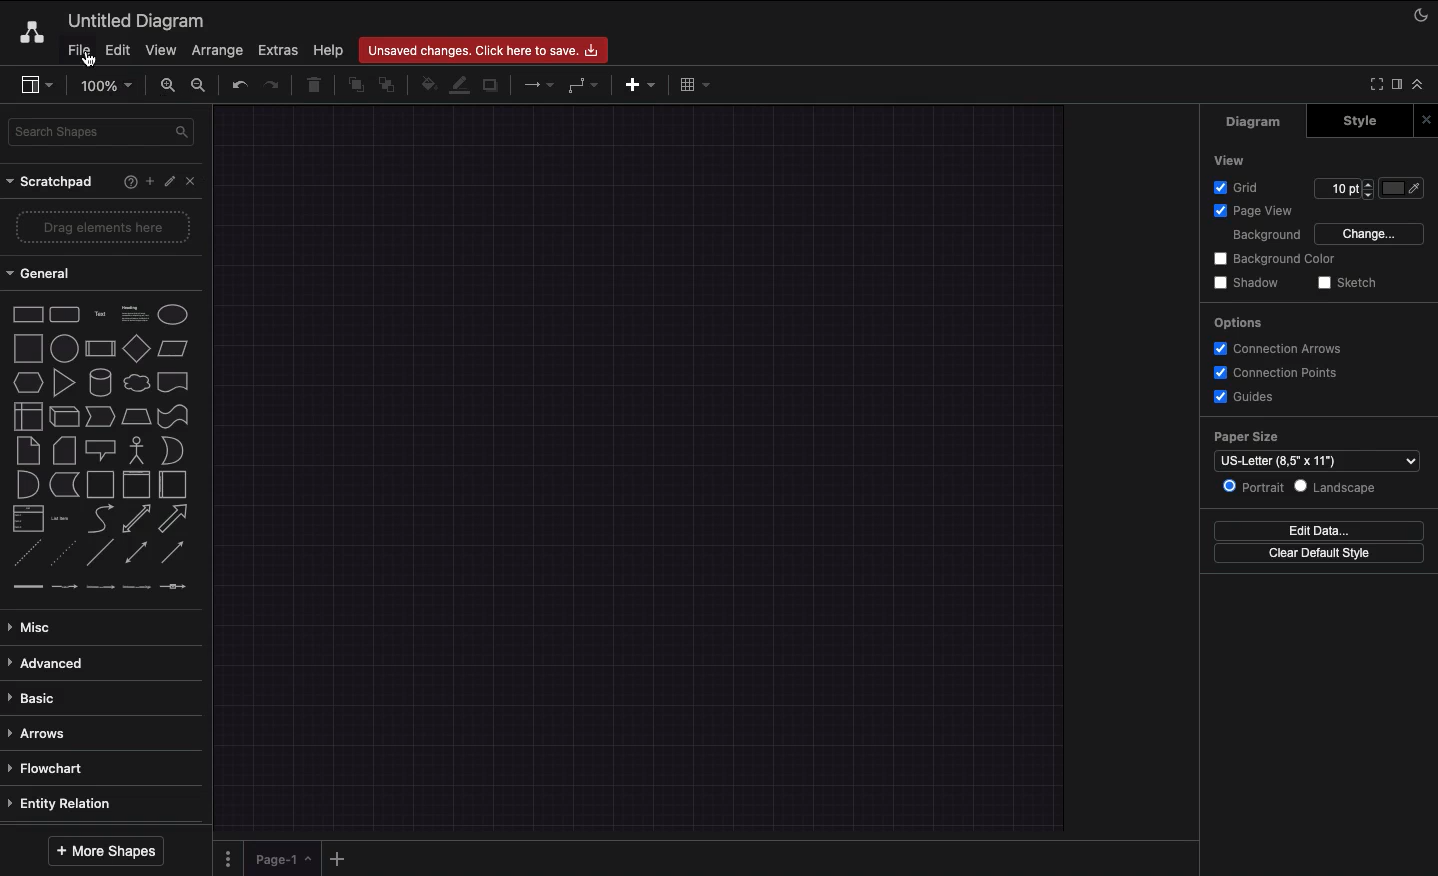  What do you see at coordinates (271, 86) in the screenshot?
I see `Redo` at bounding box center [271, 86].